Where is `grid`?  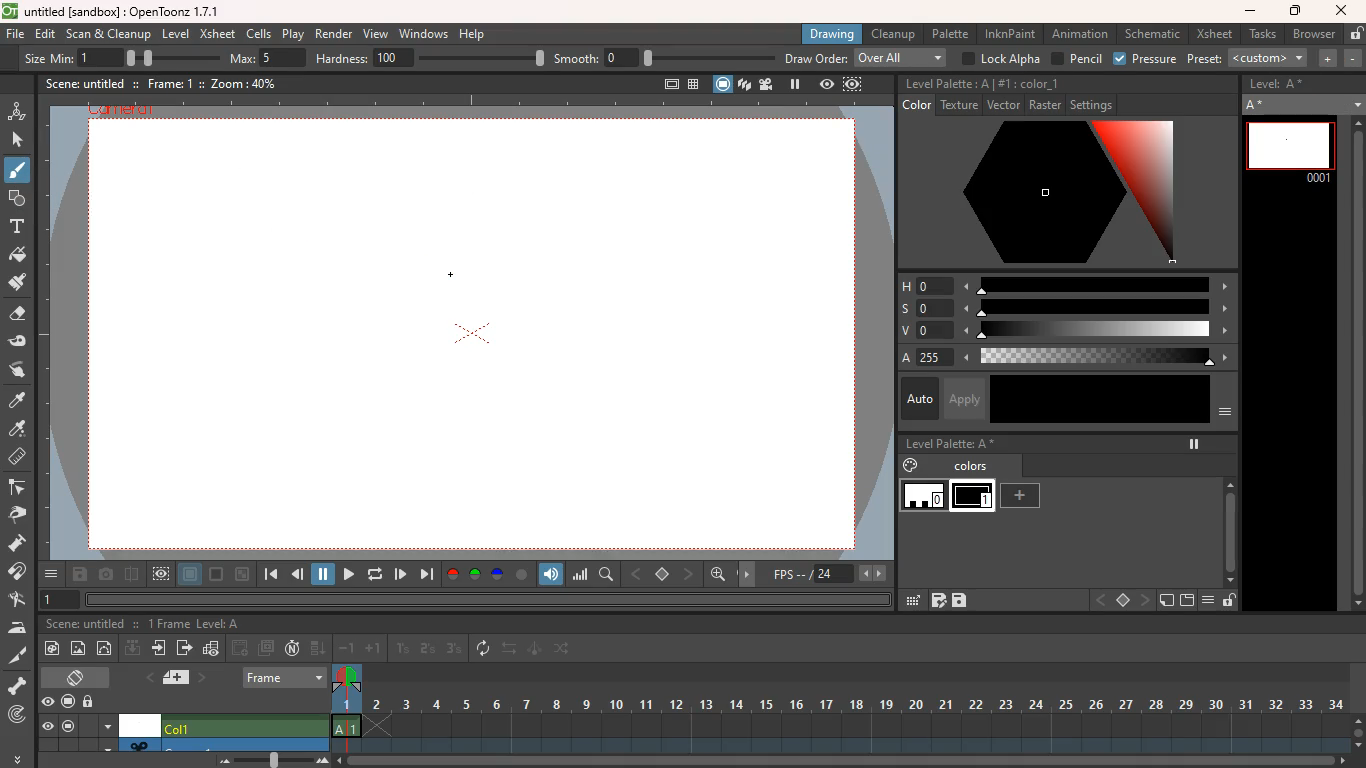 grid is located at coordinates (938, 602).